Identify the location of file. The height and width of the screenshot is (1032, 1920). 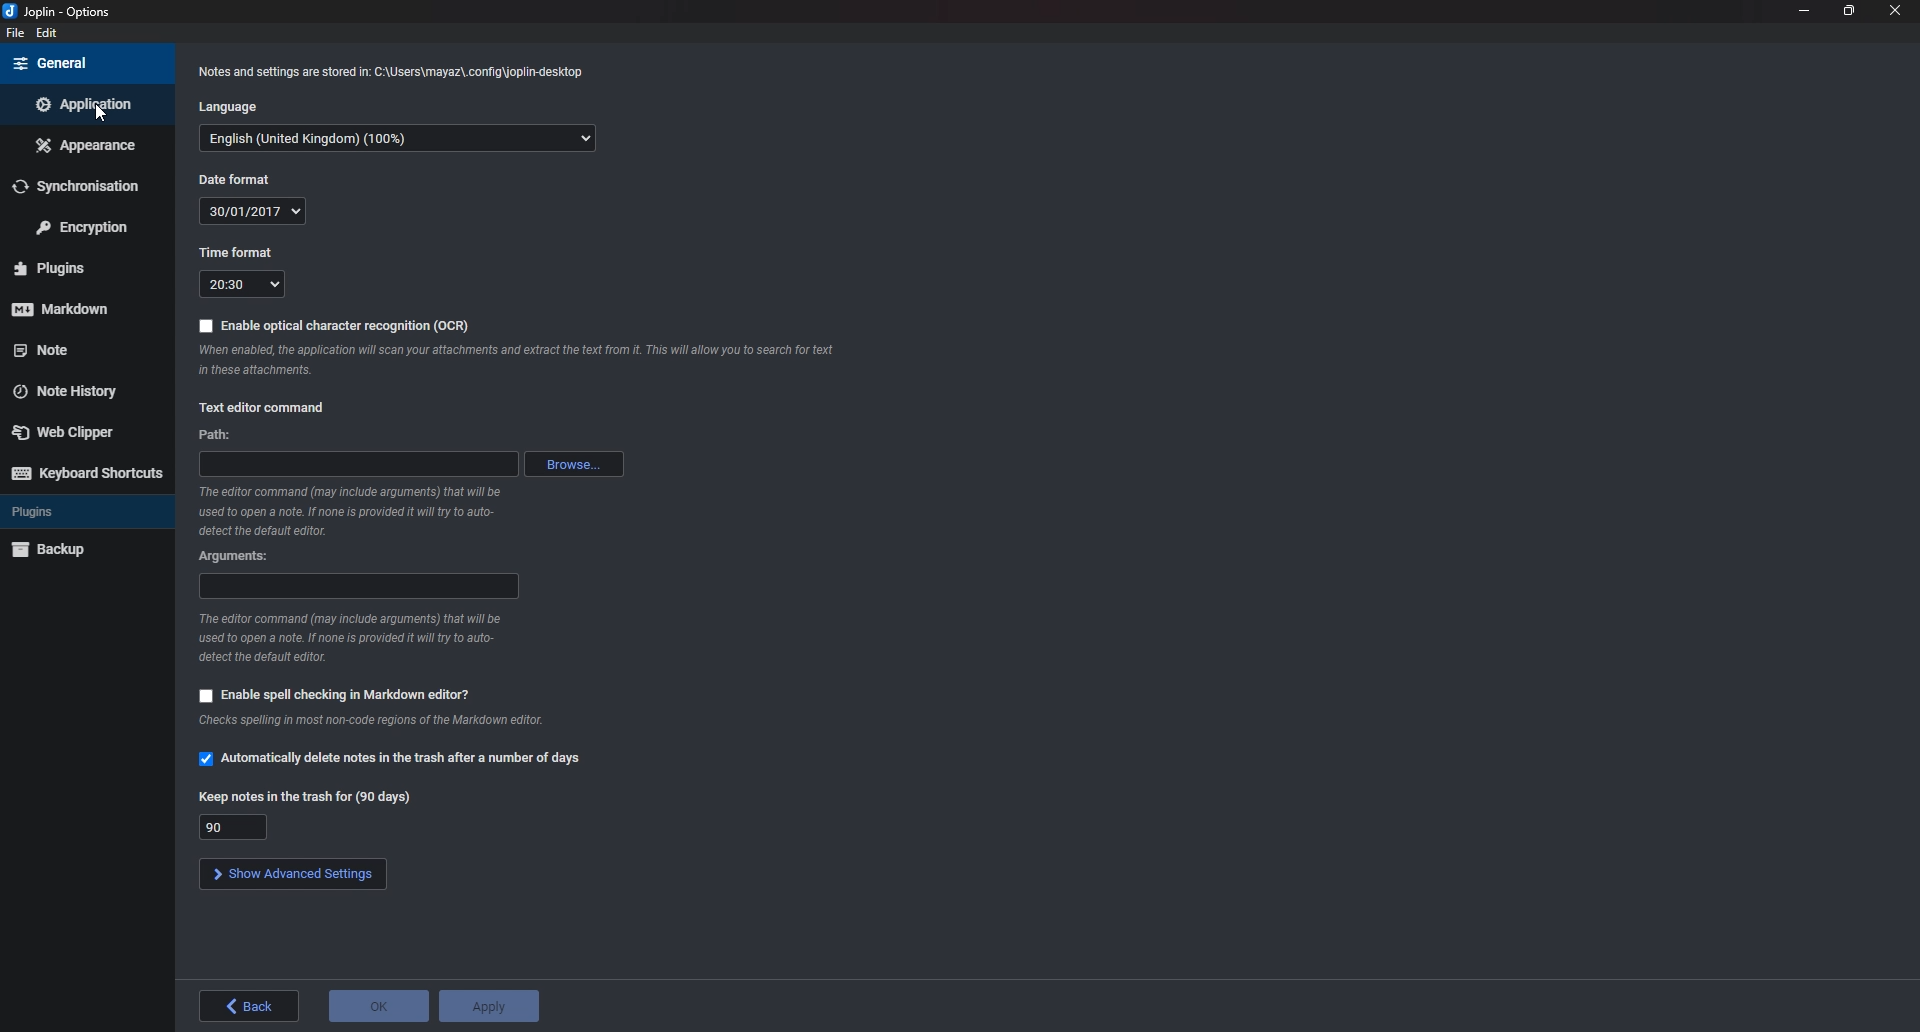
(13, 34).